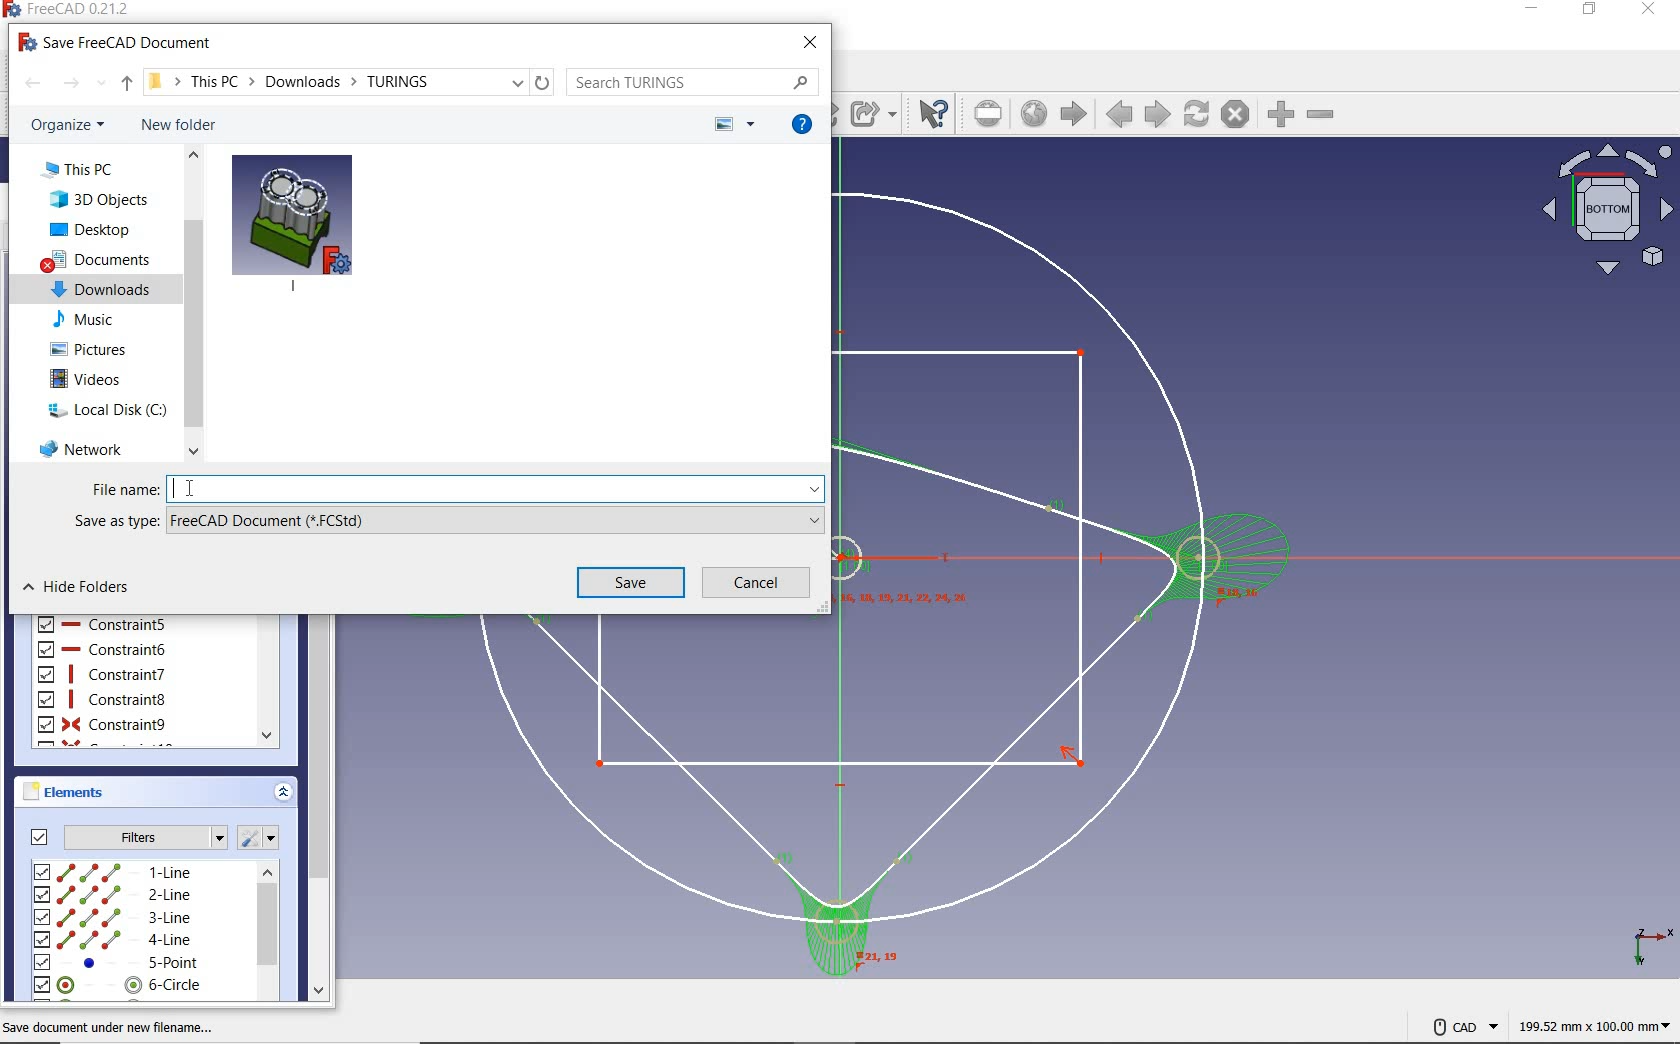 Image resolution: width=1680 pixels, height=1044 pixels. I want to click on desktop, so click(91, 230).